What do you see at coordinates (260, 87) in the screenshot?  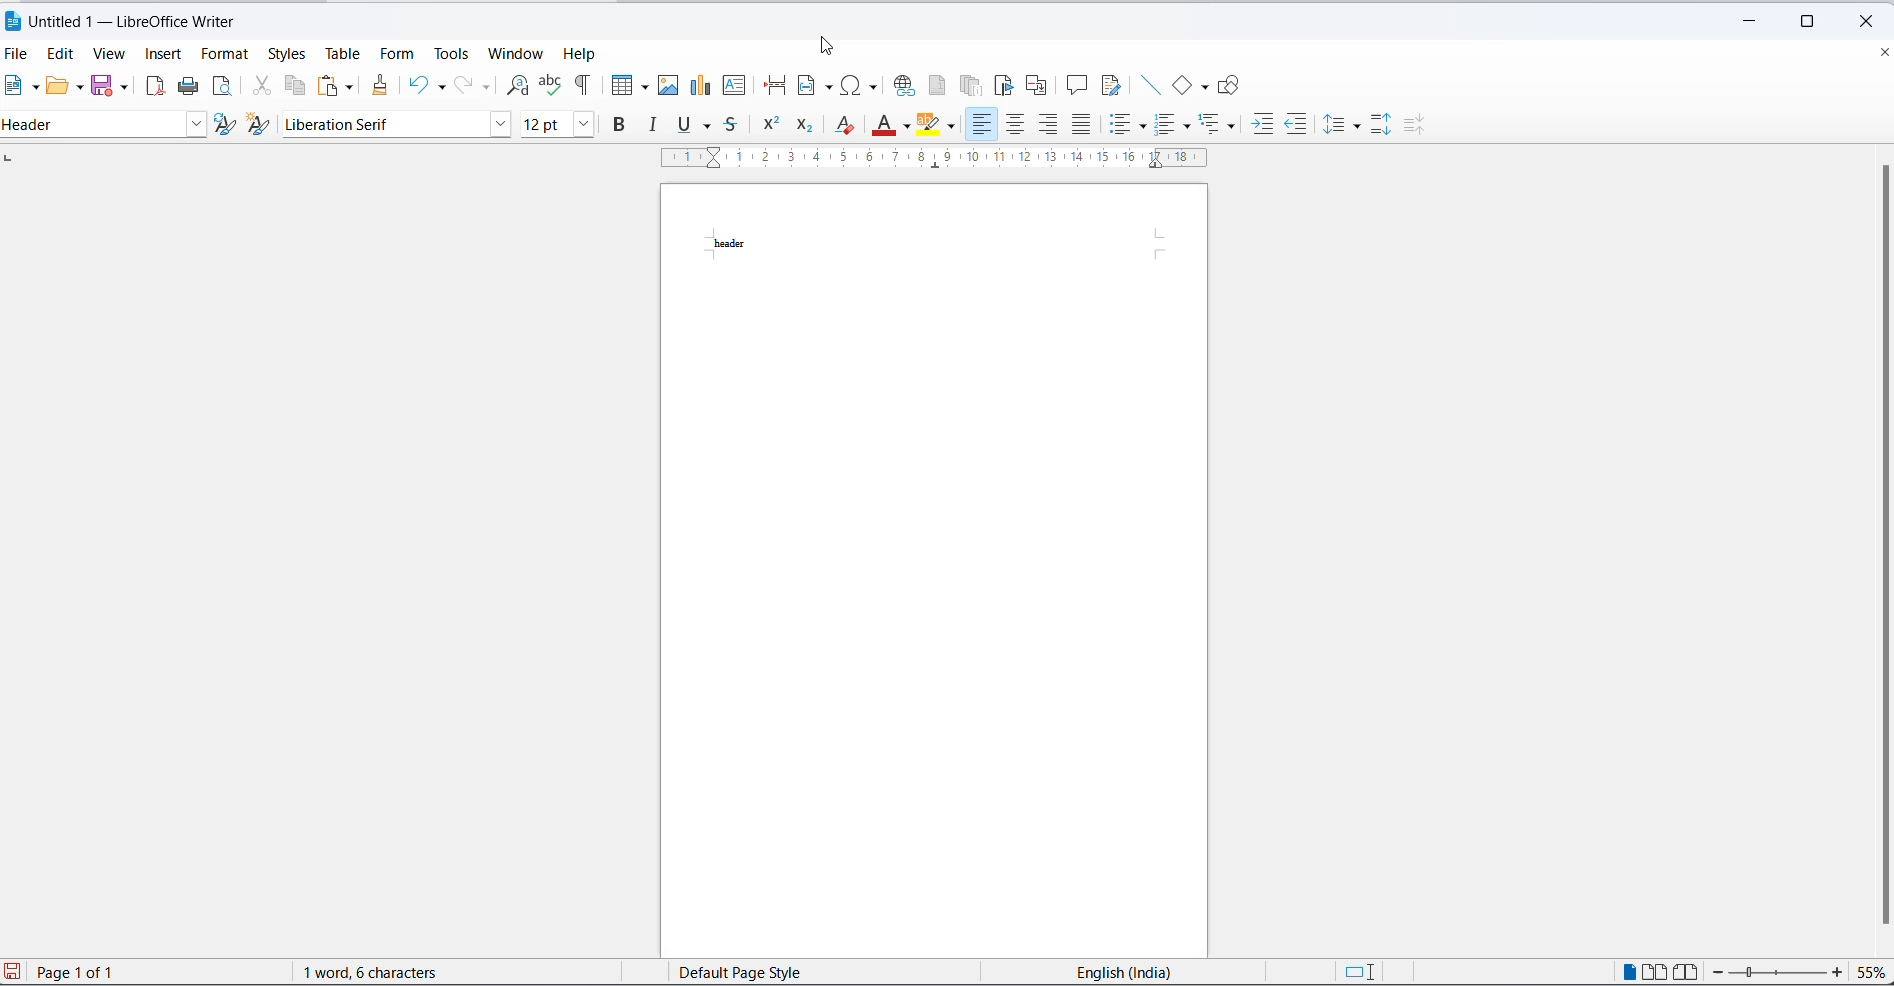 I see `cut` at bounding box center [260, 87].